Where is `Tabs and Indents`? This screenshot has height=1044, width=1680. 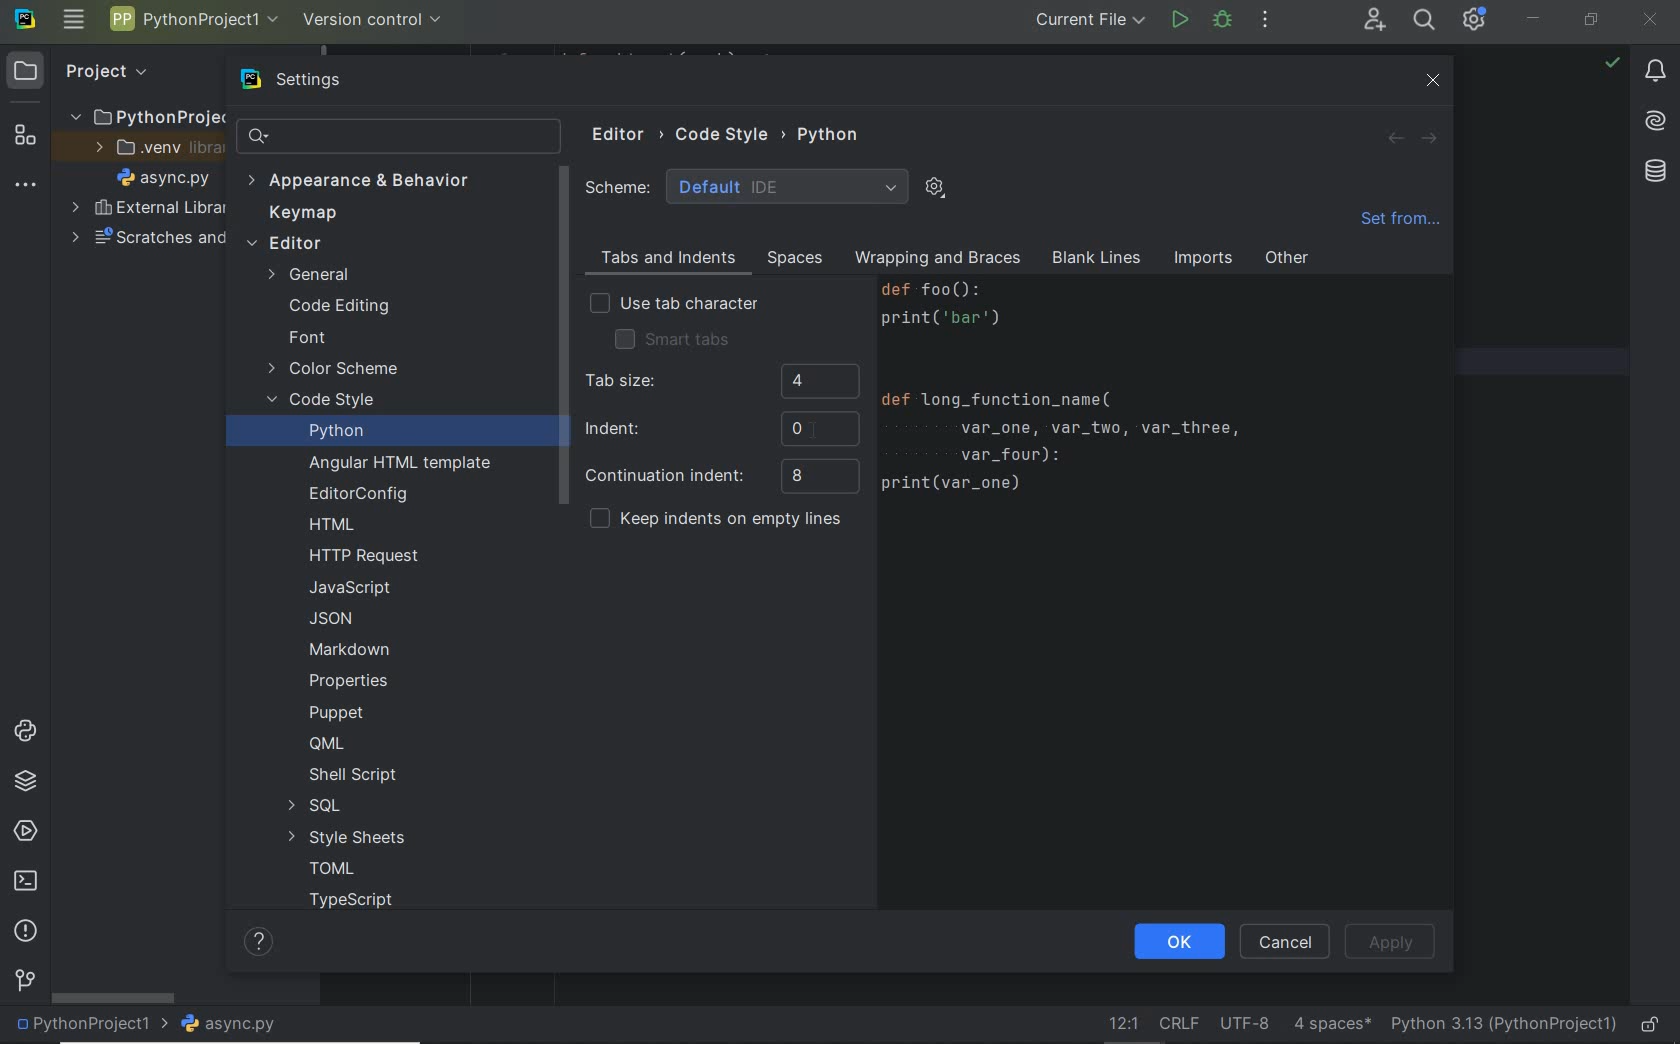
Tabs and Indents is located at coordinates (666, 259).